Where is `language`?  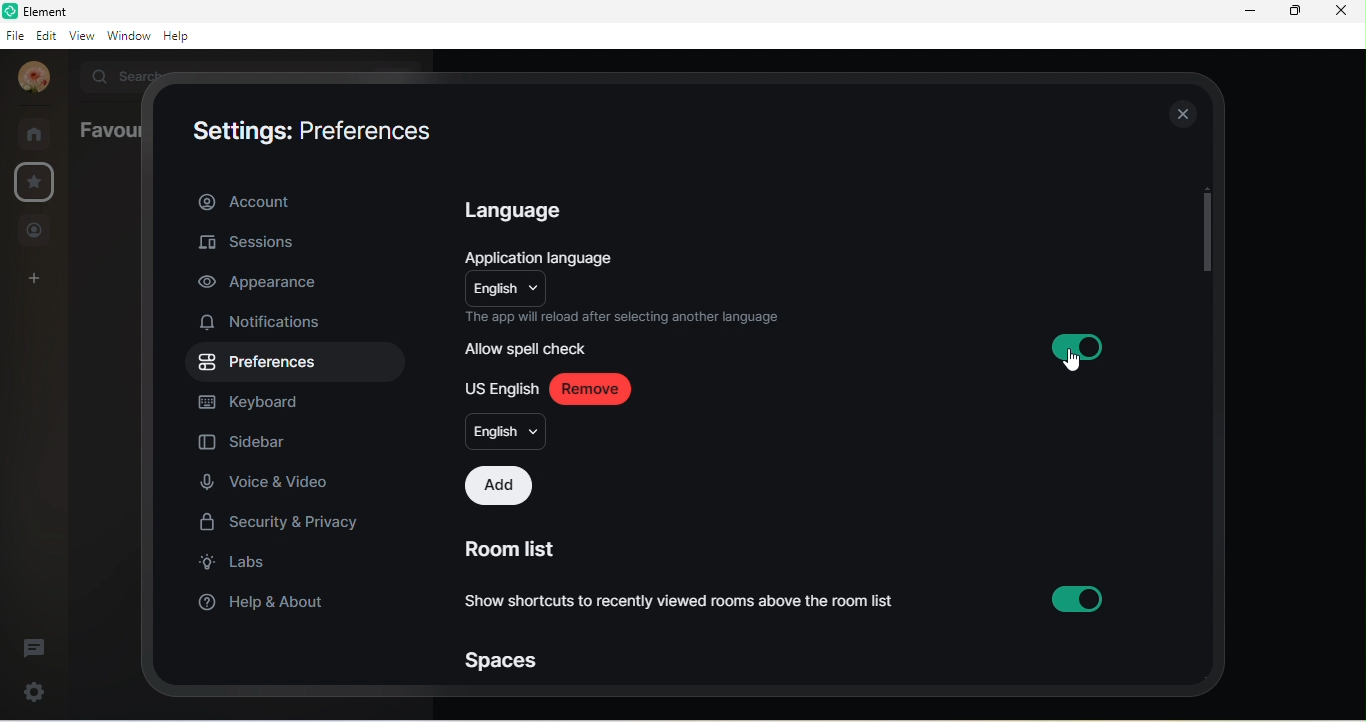 language is located at coordinates (526, 213).